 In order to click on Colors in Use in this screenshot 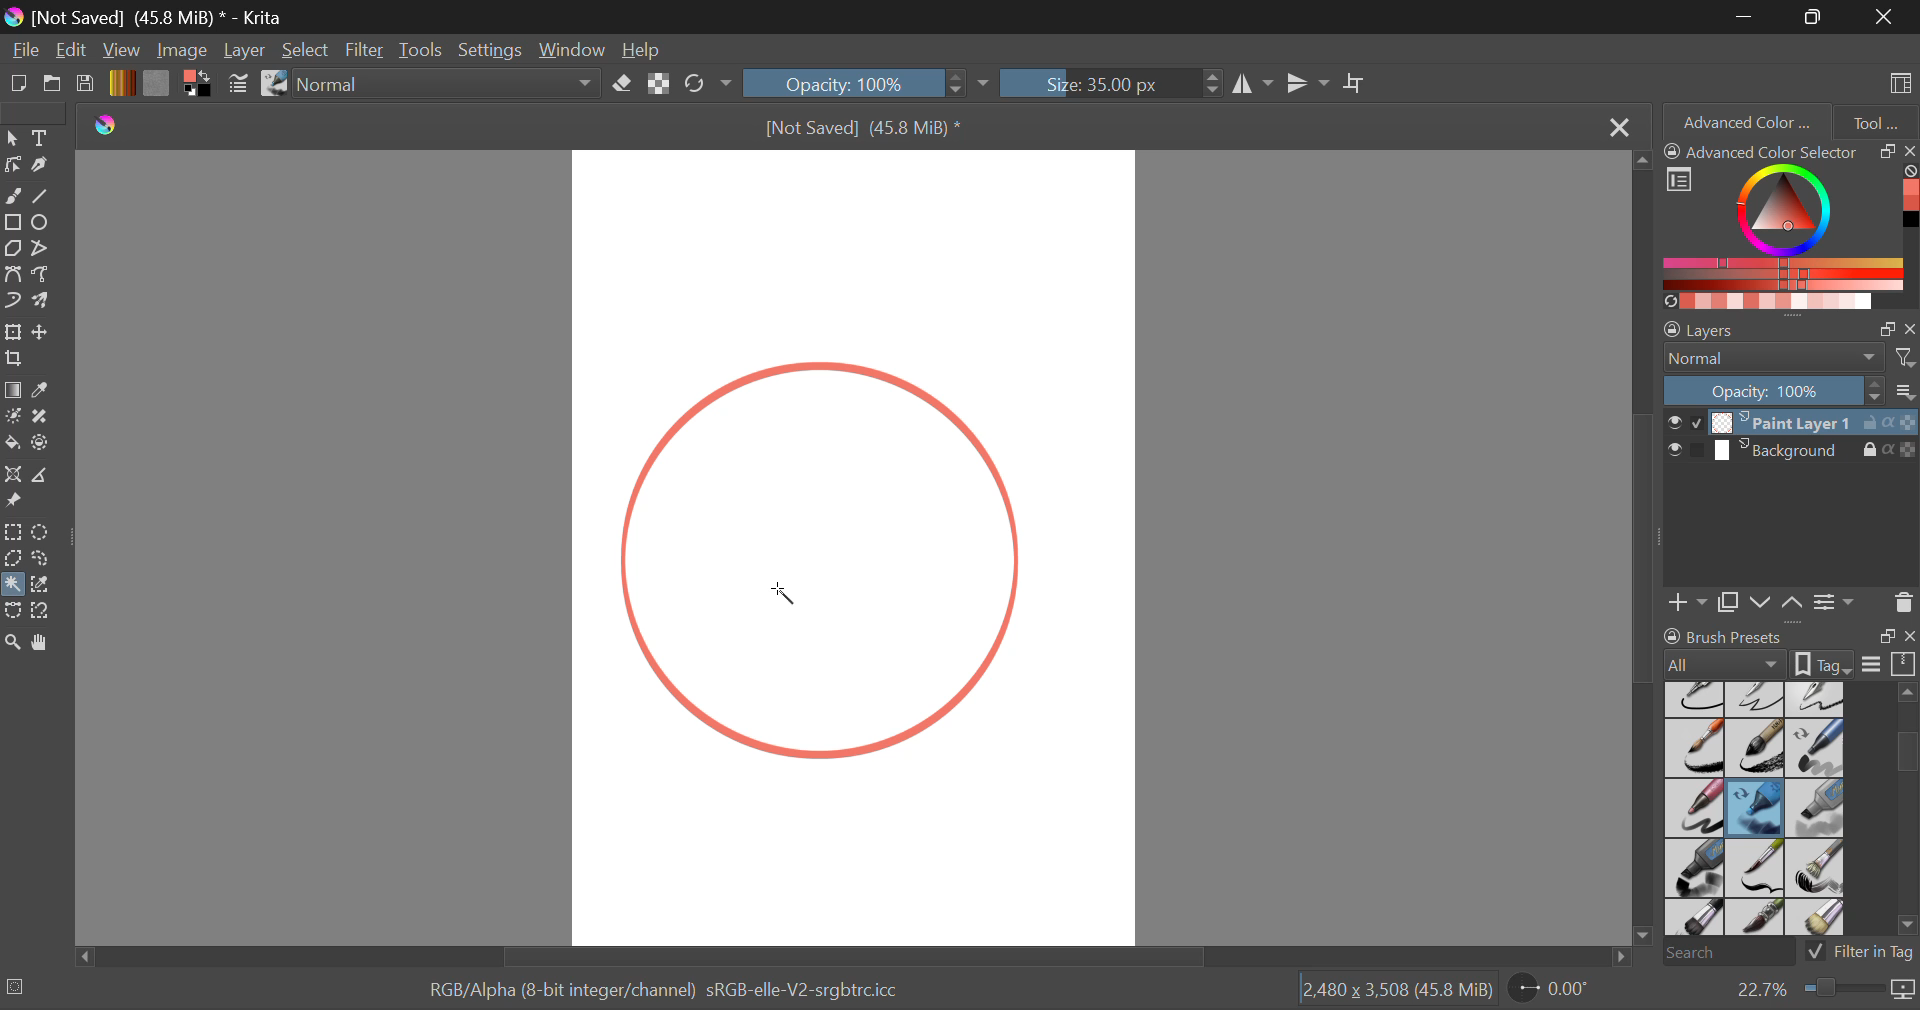, I will do `click(196, 84)`.